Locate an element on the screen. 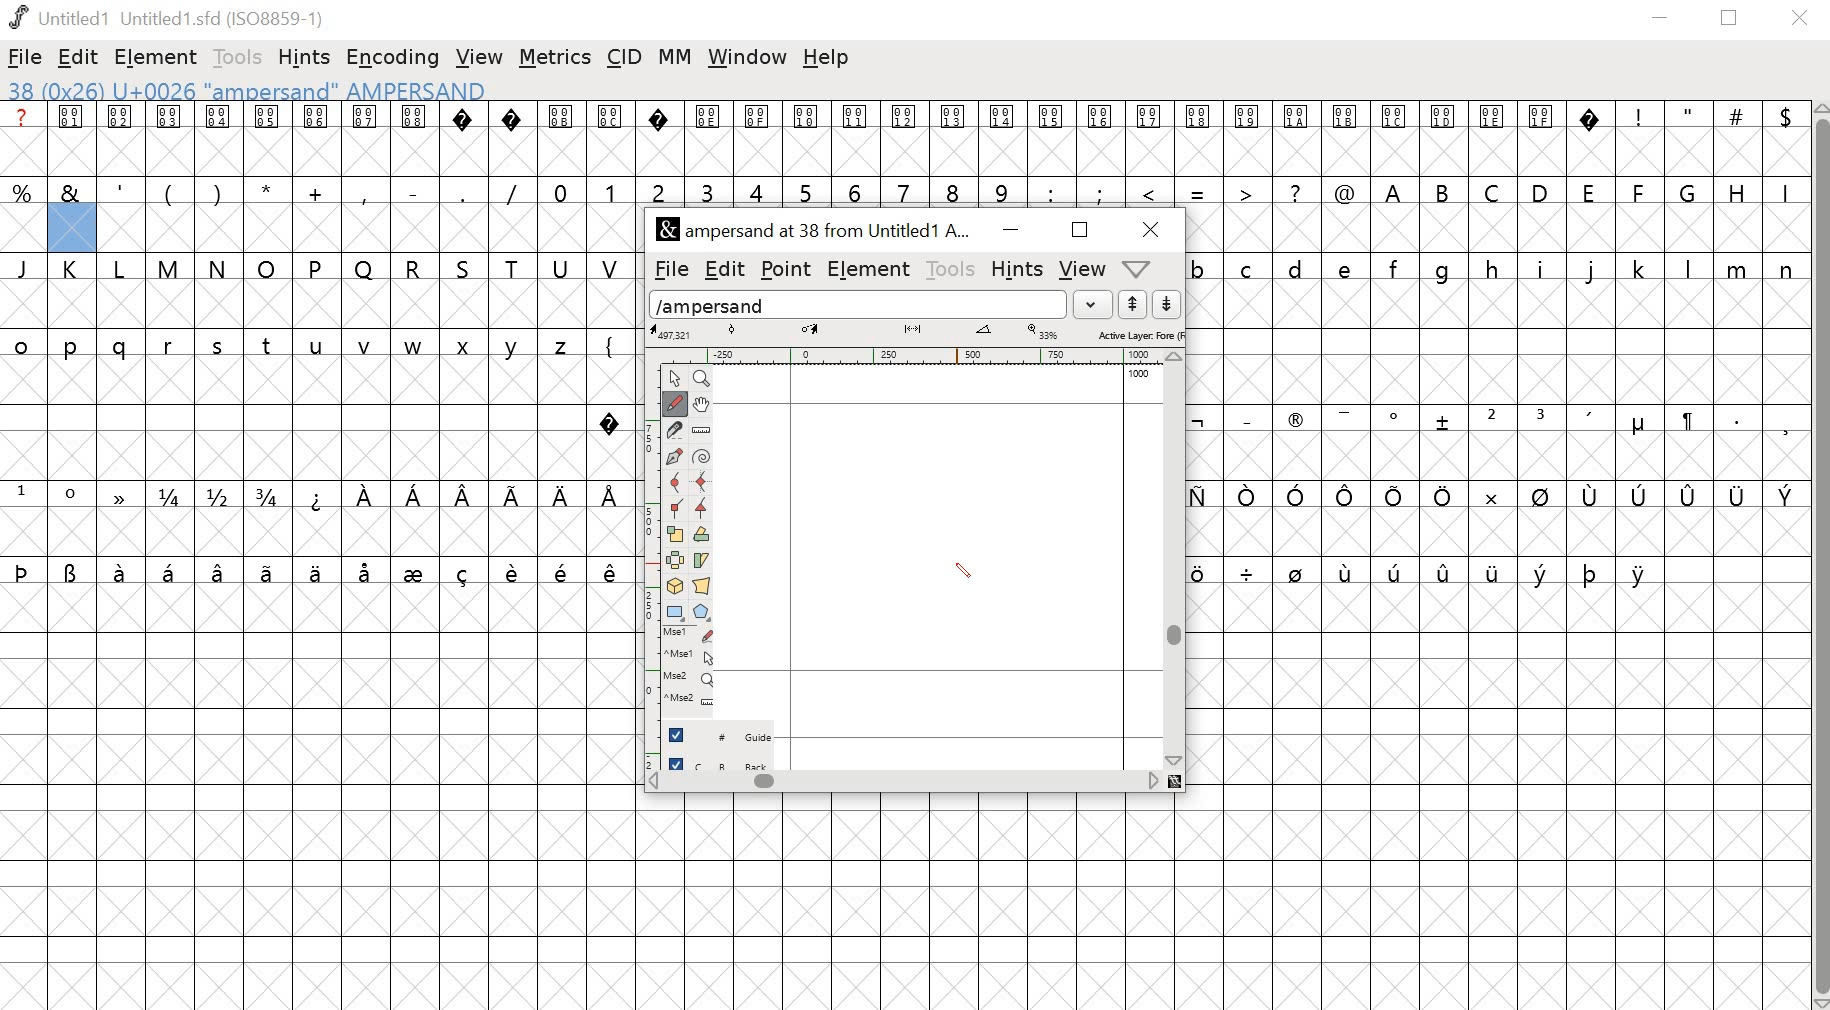 This screenshot has width=1830, height=1010. 0010 is located at coordinates (808, 136).